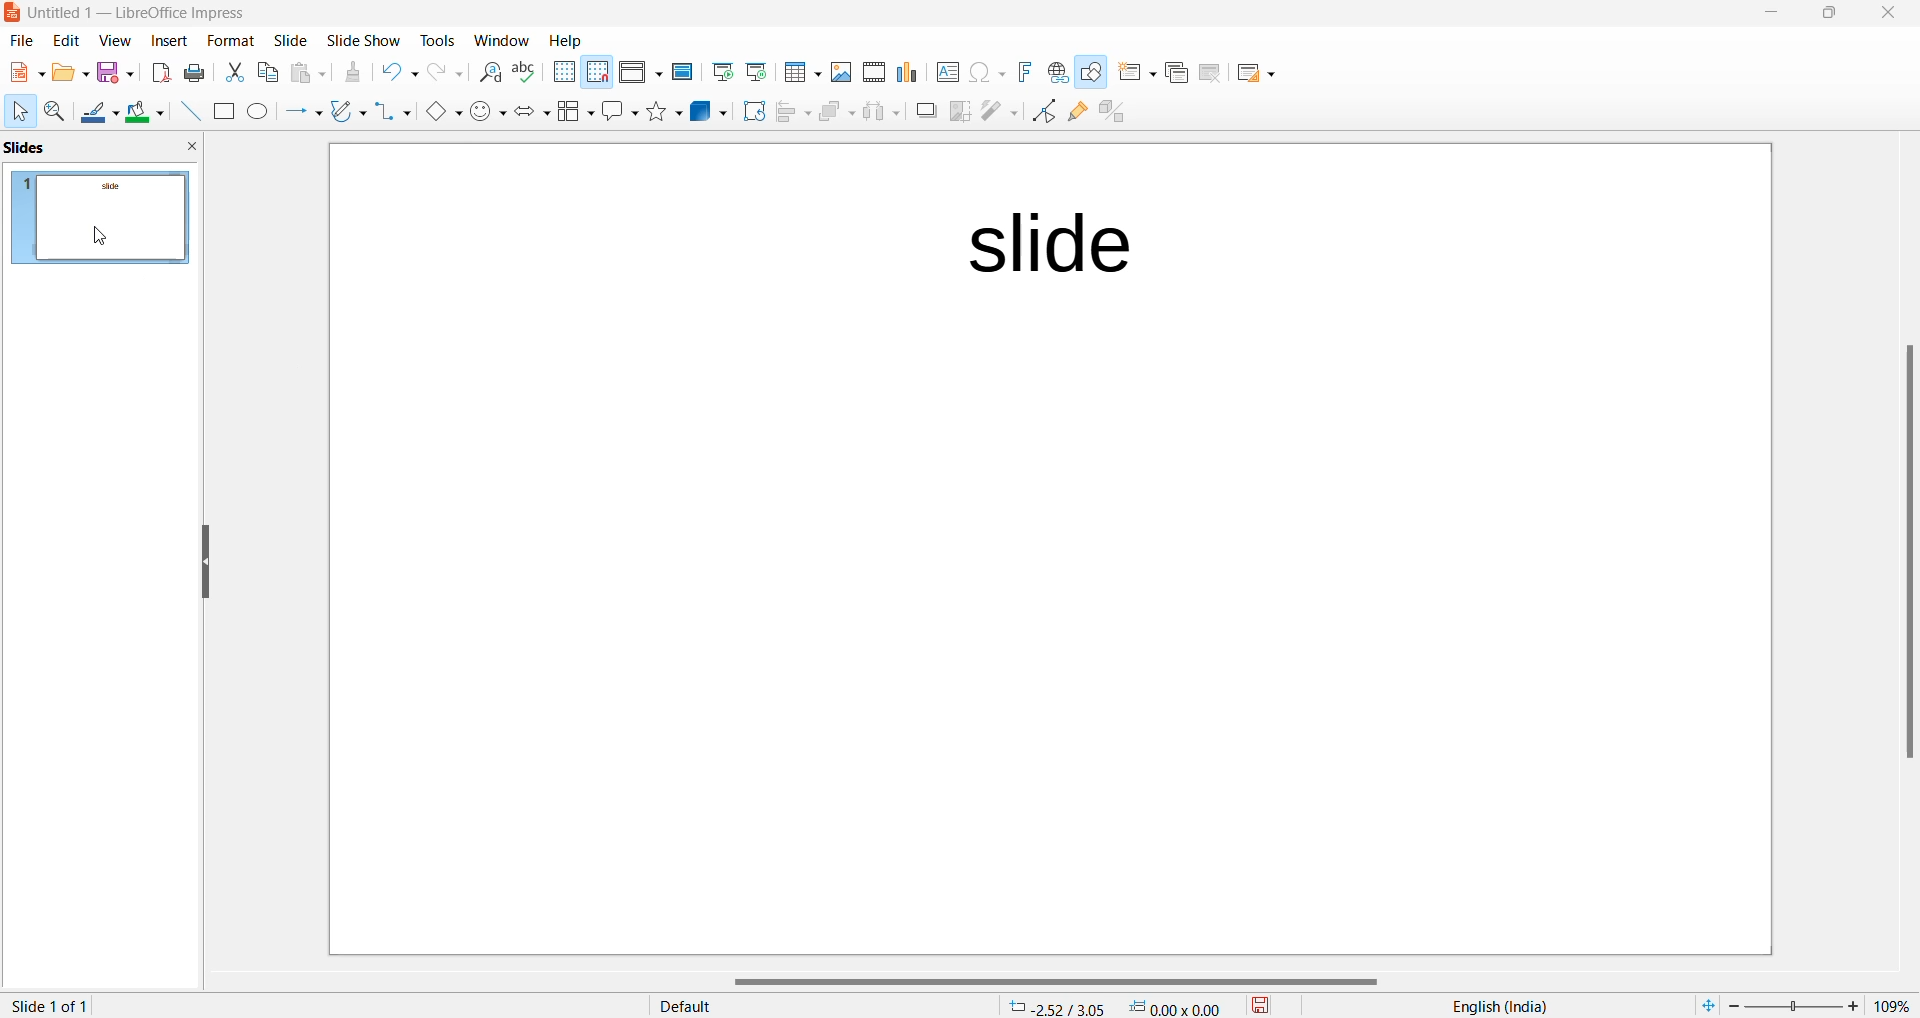 This screenshot has height=1018, width=1920. I want to click on text language, so click(1493, 1006).